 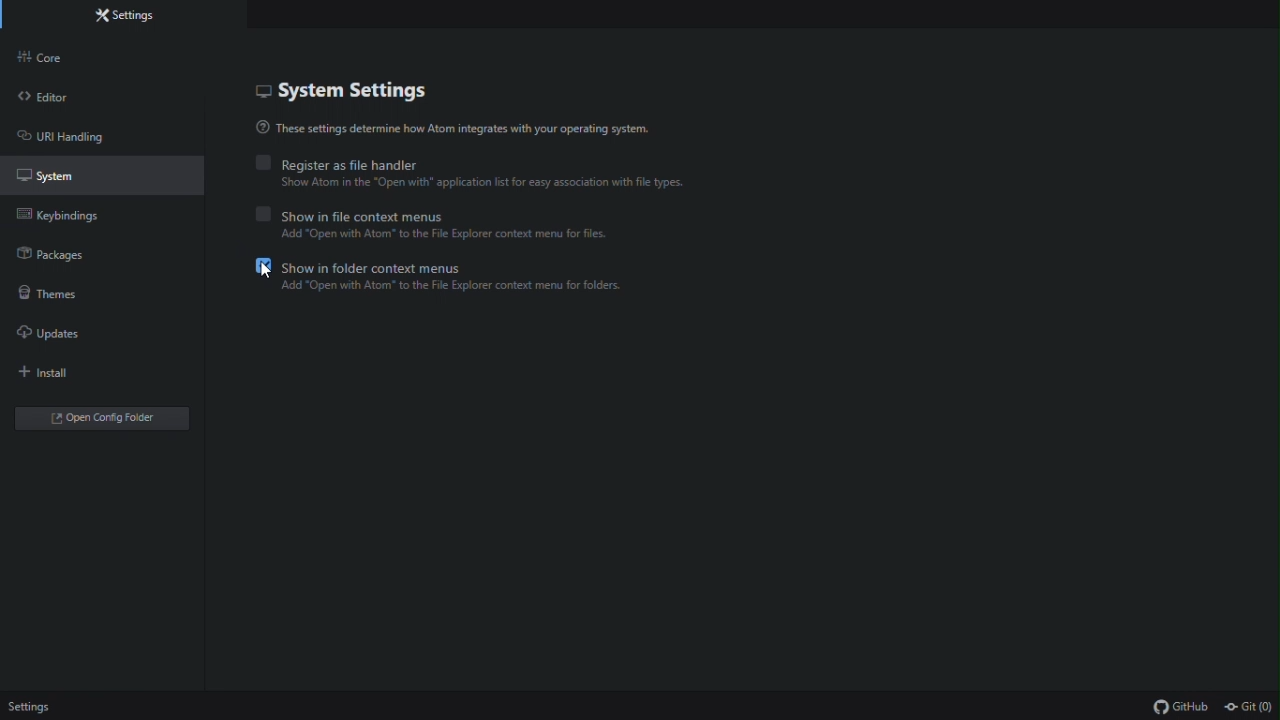 What do you see at coordinates (99, 415) in the screenshot?
I see `open config folder` at bounding box center [99, 415].